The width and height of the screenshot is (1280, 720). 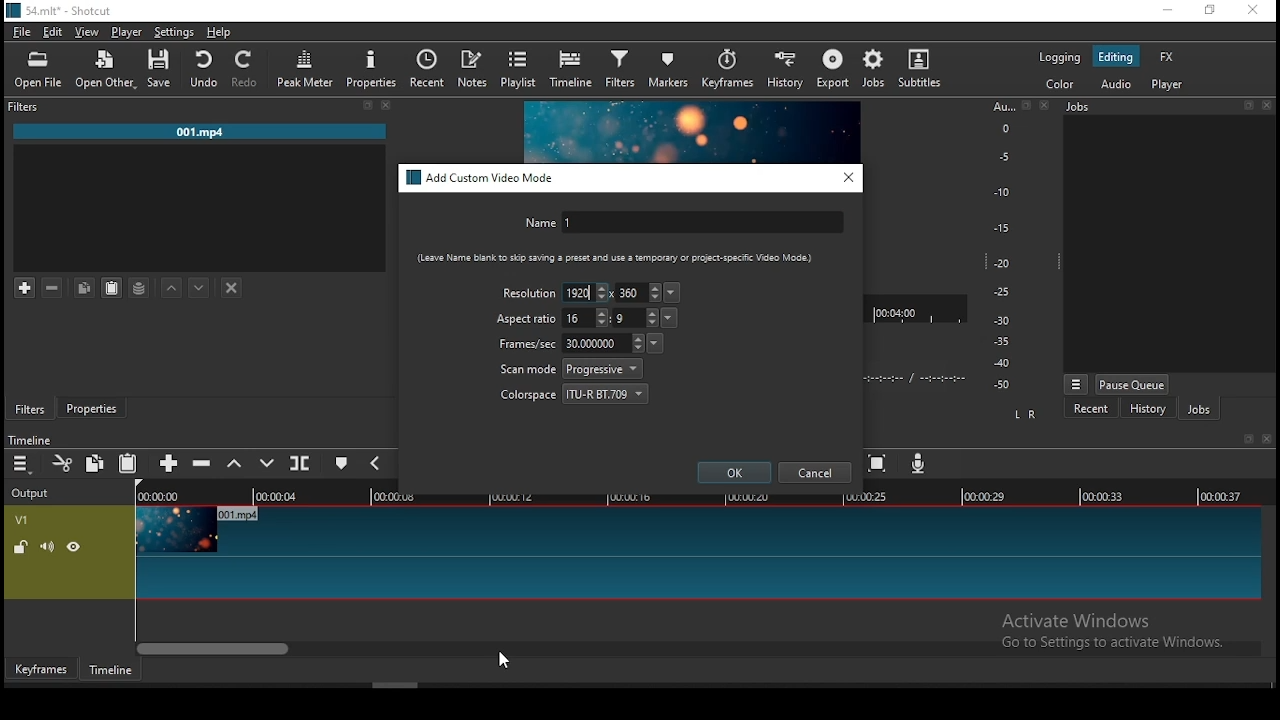 What do you see at coordinates (586, 318) in the screenshot?
I see `width` at bounding box center [586, 318].